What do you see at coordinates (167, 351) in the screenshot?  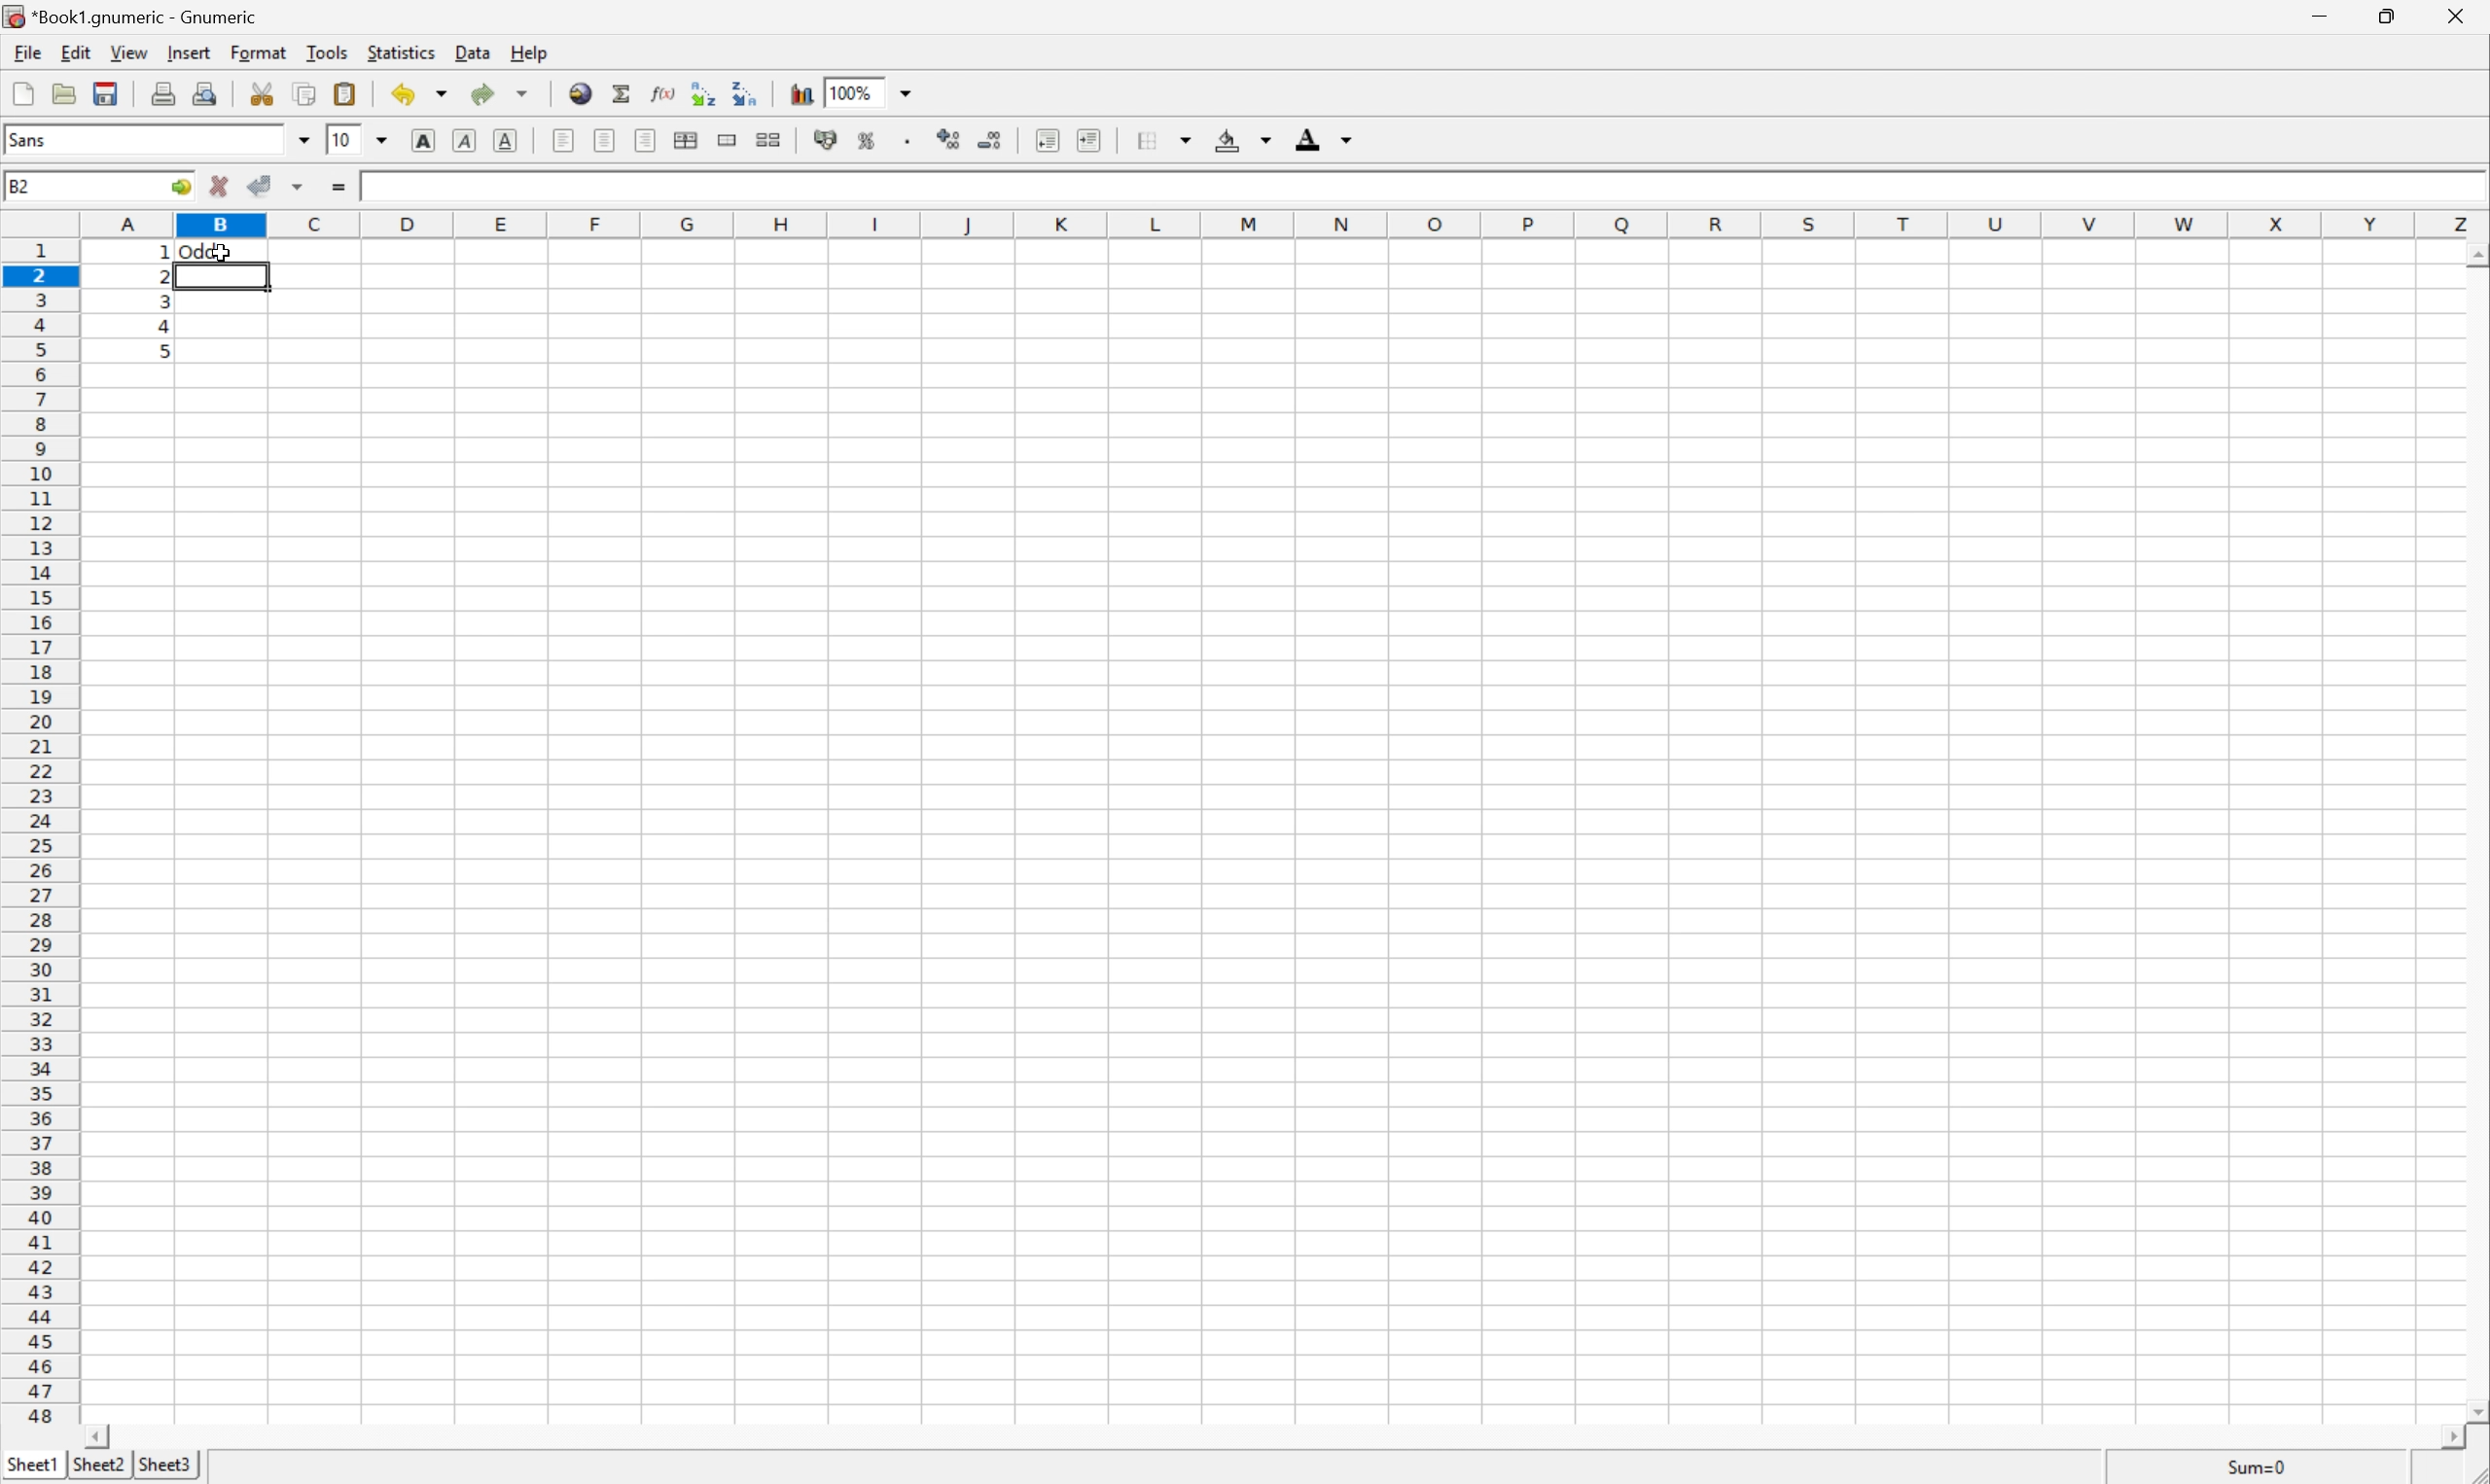 I see `5` at bounding box center [167, 351].